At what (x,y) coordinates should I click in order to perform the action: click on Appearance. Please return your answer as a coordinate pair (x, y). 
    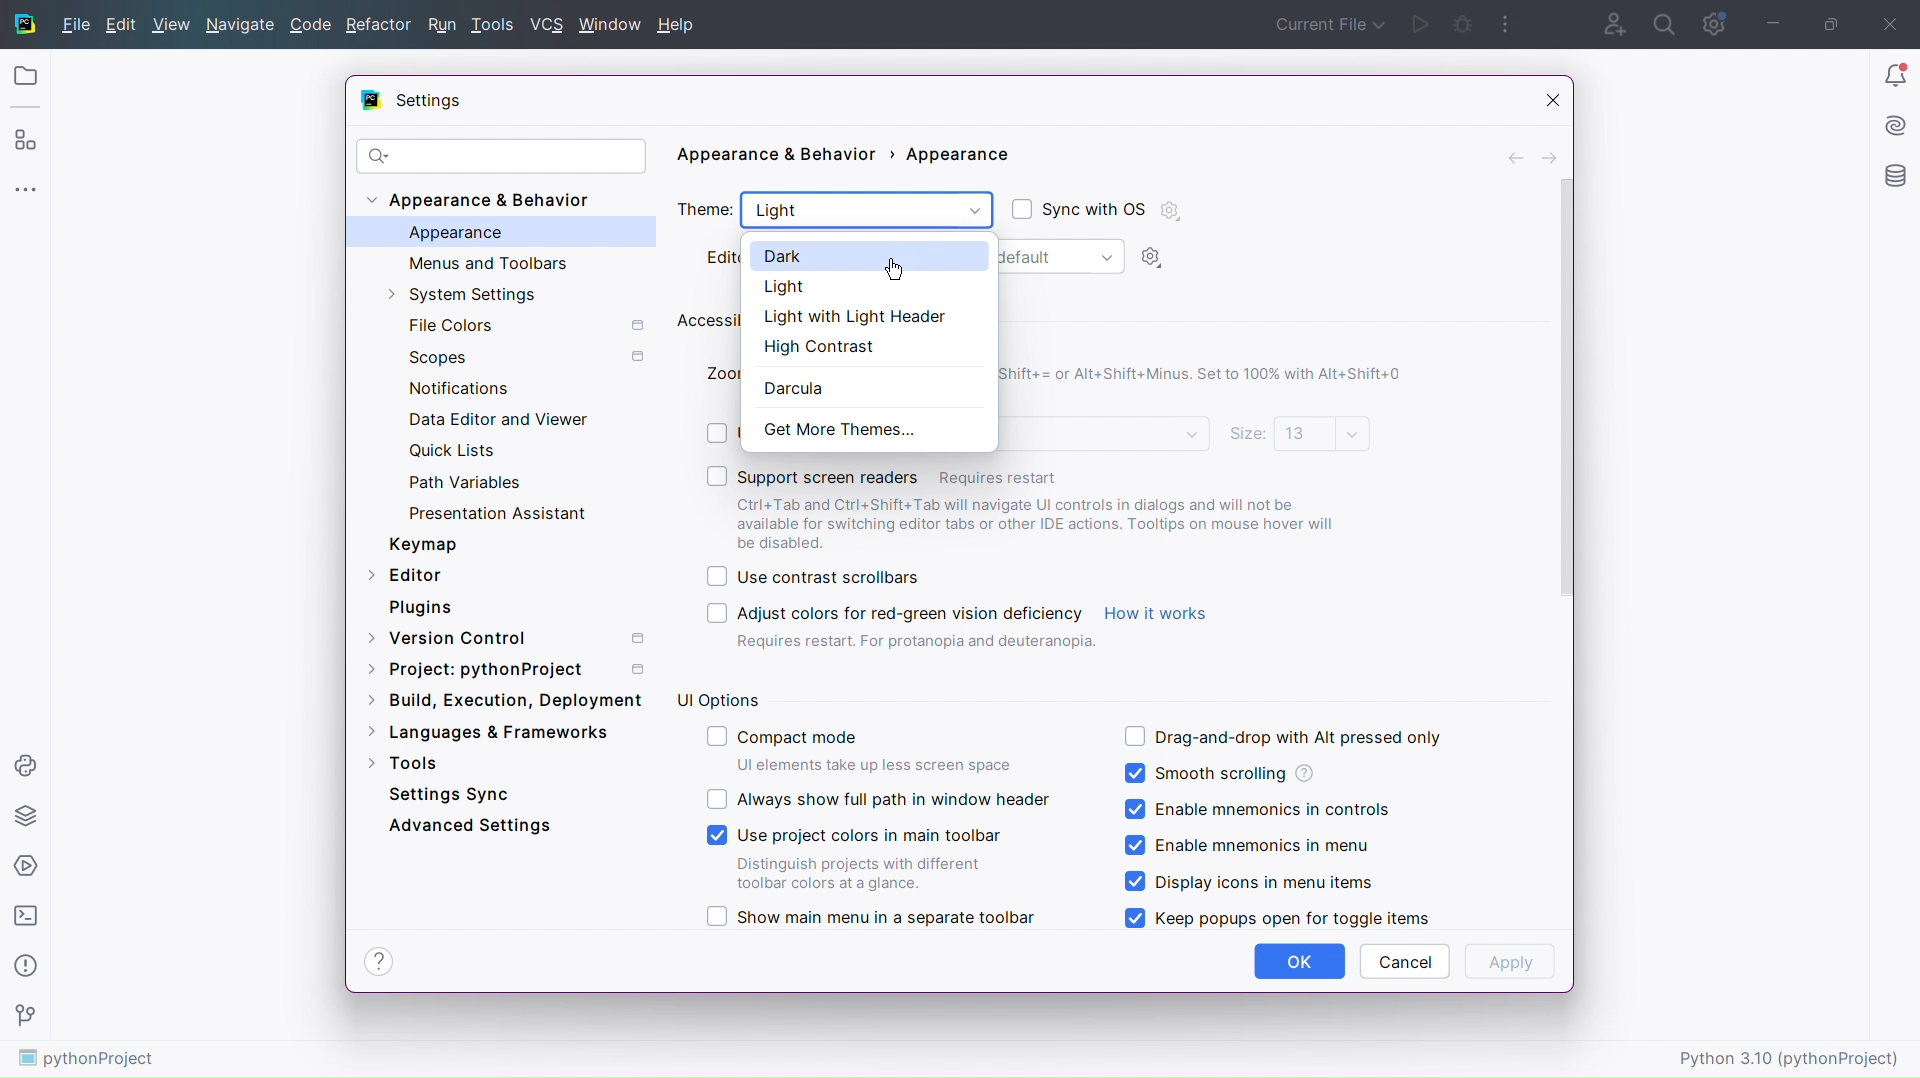
    Looking at the image, I should click on (455, 233).